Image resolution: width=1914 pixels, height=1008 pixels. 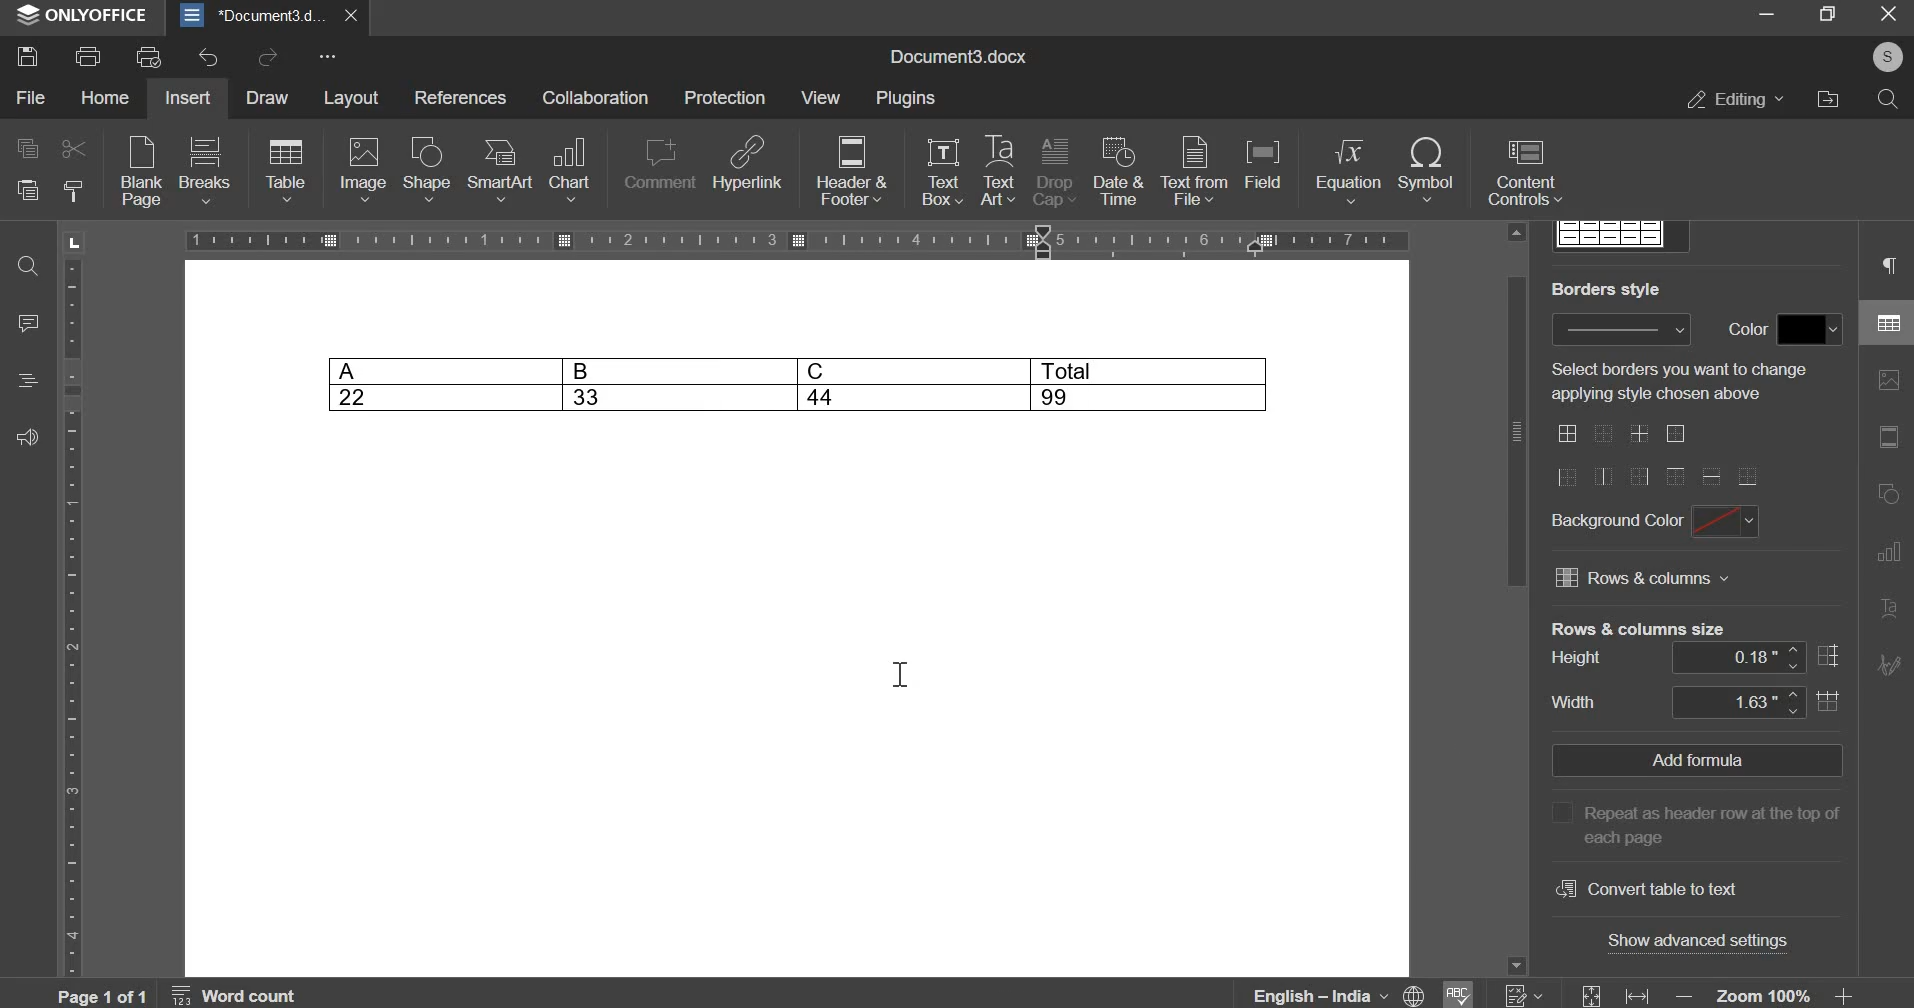 I want to click on rows and columns, so click(x=1645, y=582).